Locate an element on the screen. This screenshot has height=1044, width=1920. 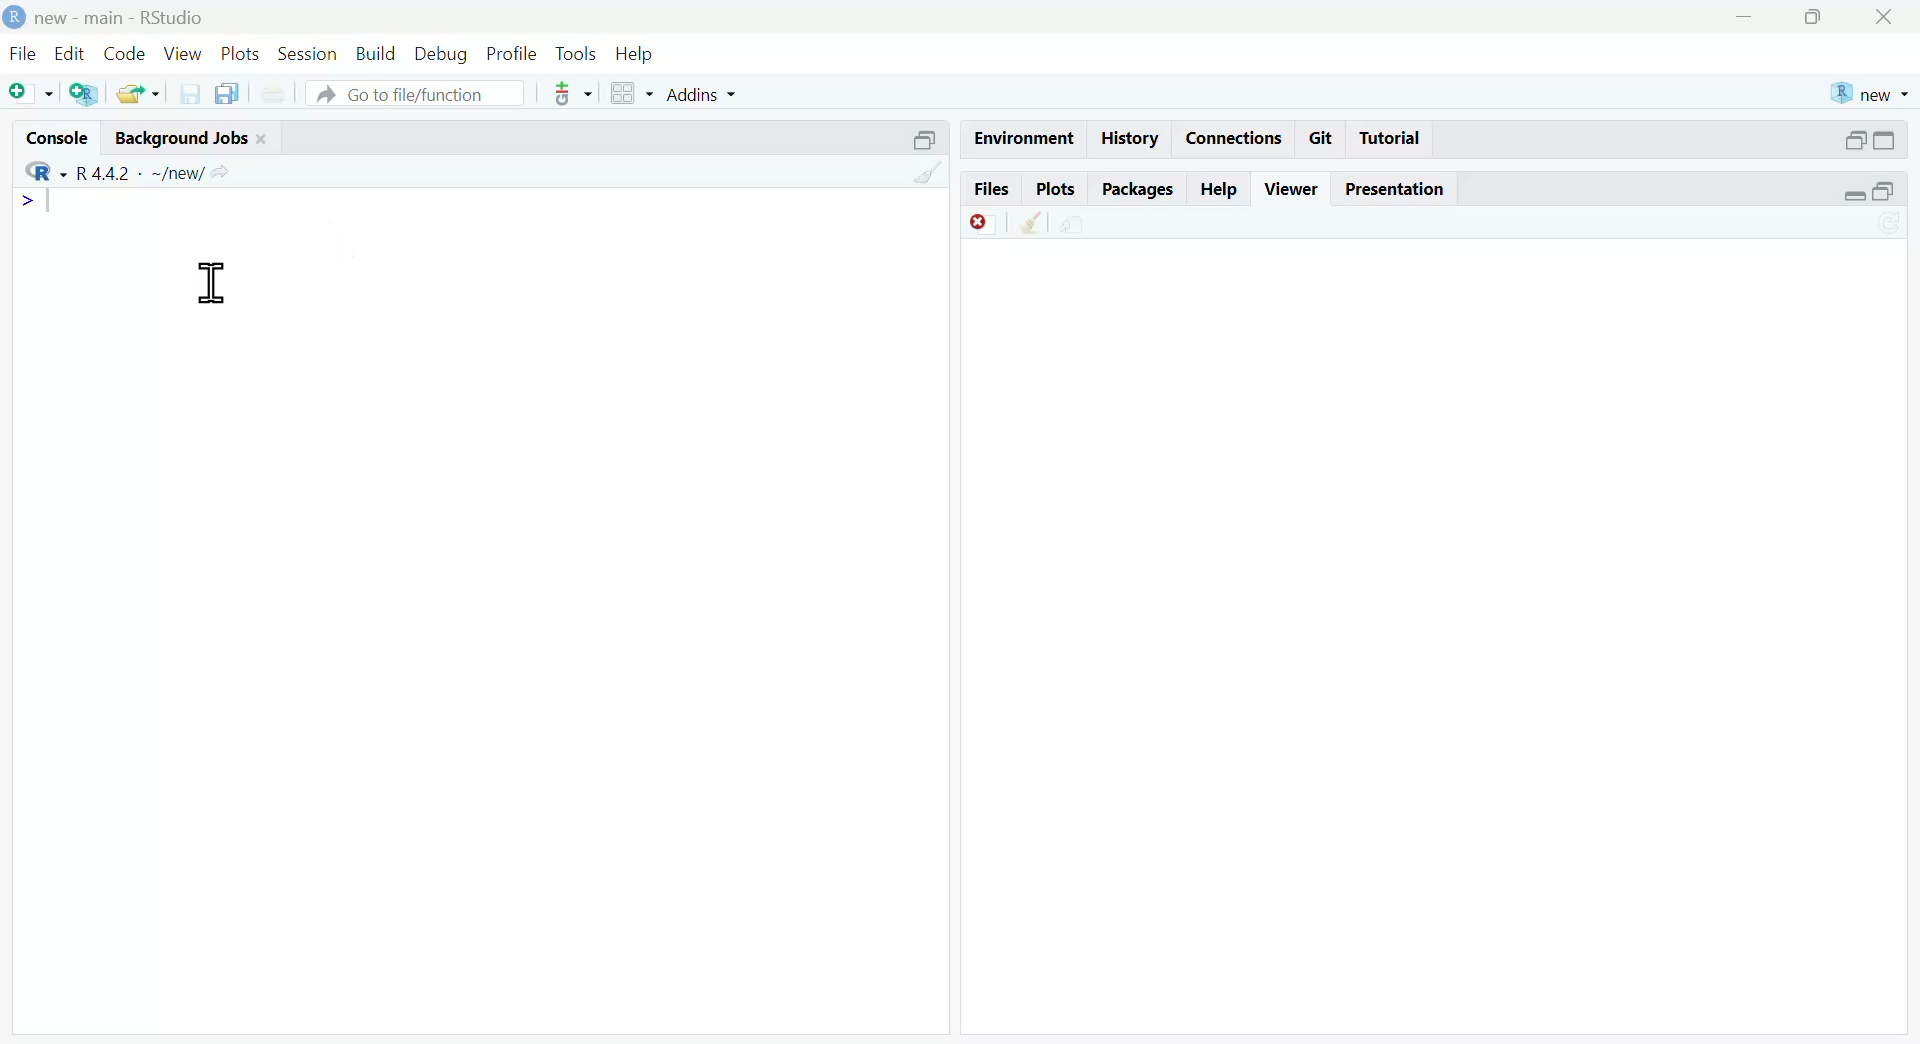
open existing file is located at coordinates (134, 93).